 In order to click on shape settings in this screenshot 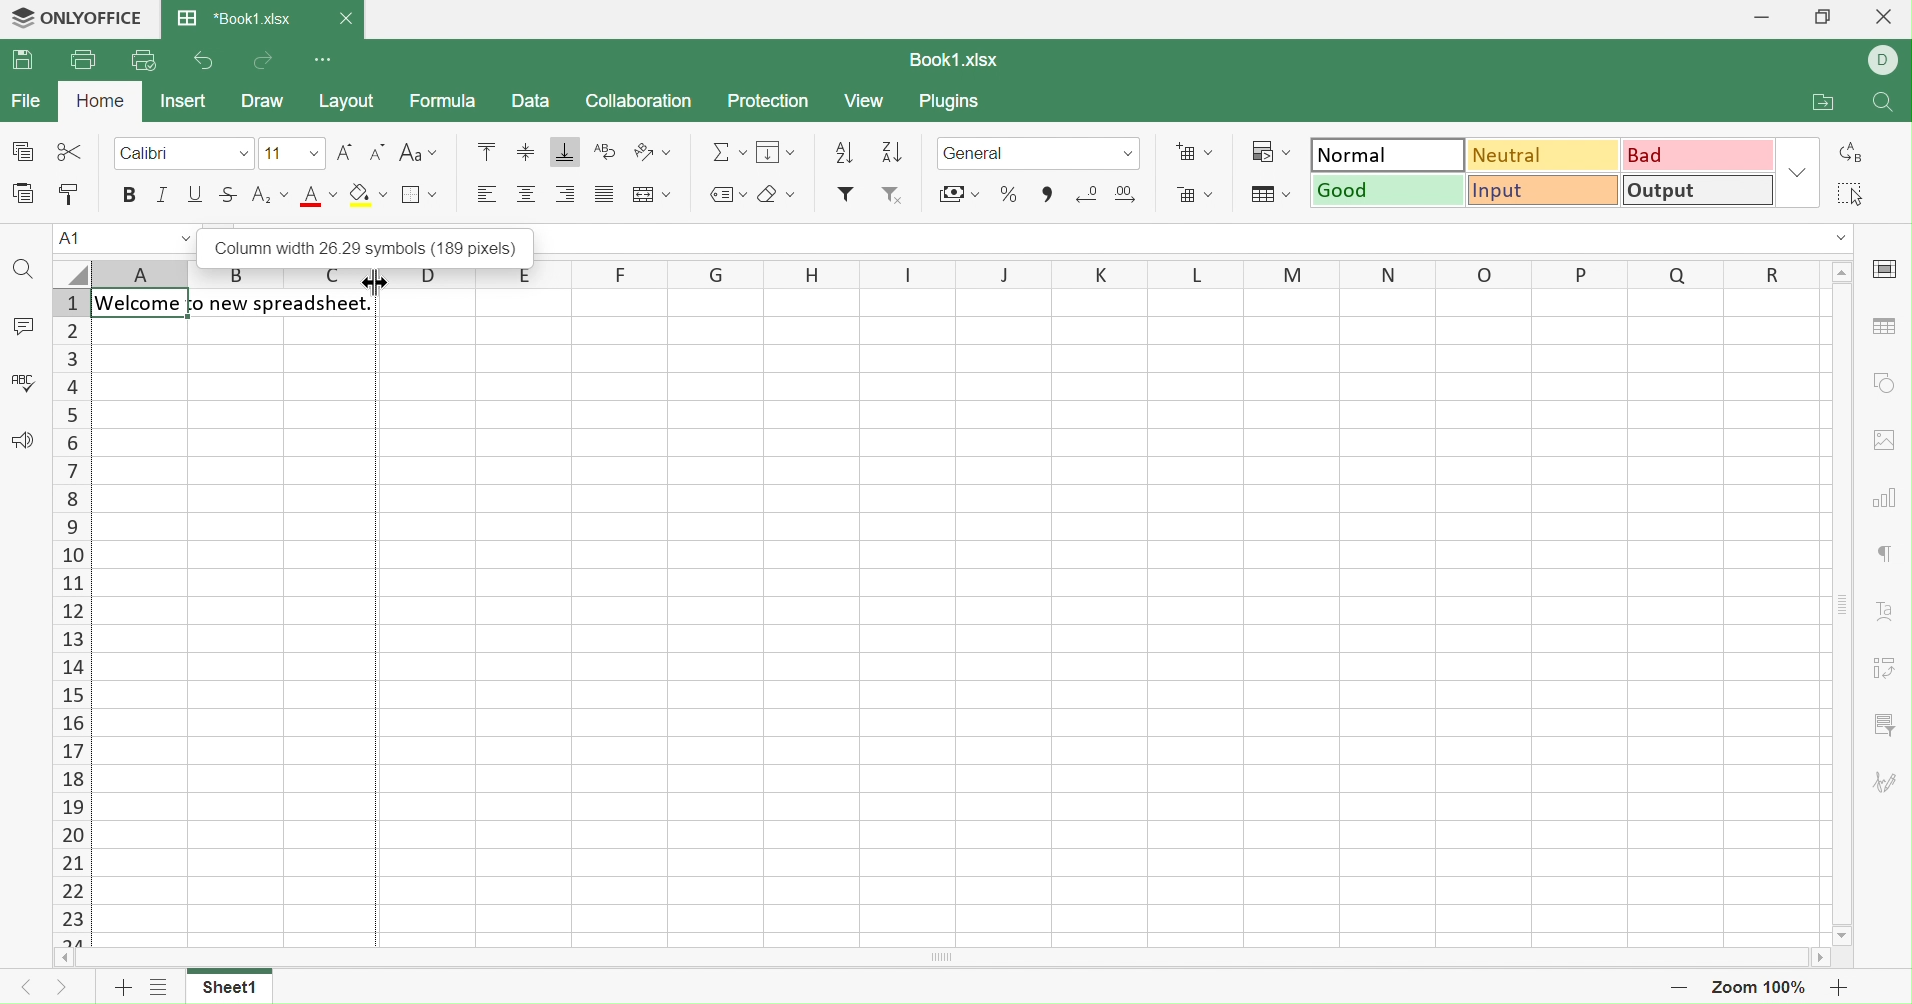, I will do `click(1888, 379)`.